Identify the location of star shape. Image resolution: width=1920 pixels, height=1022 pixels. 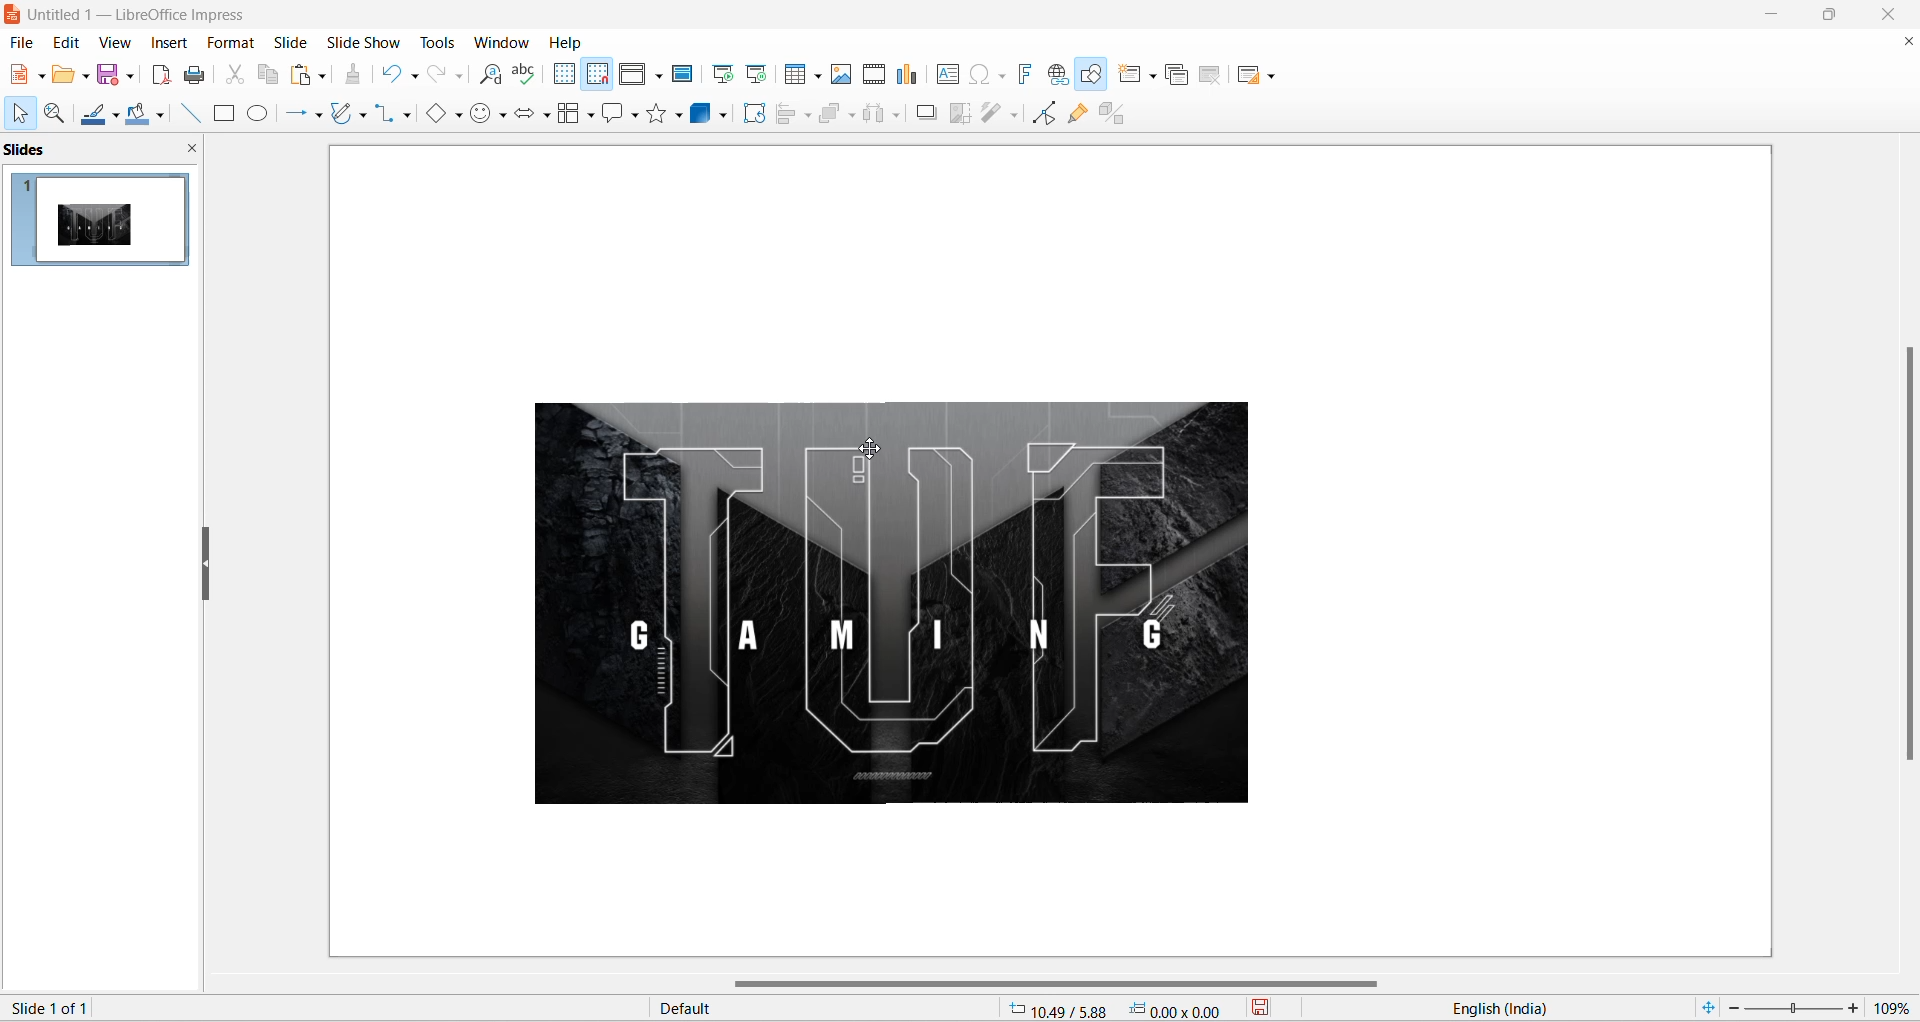
(656, 112).